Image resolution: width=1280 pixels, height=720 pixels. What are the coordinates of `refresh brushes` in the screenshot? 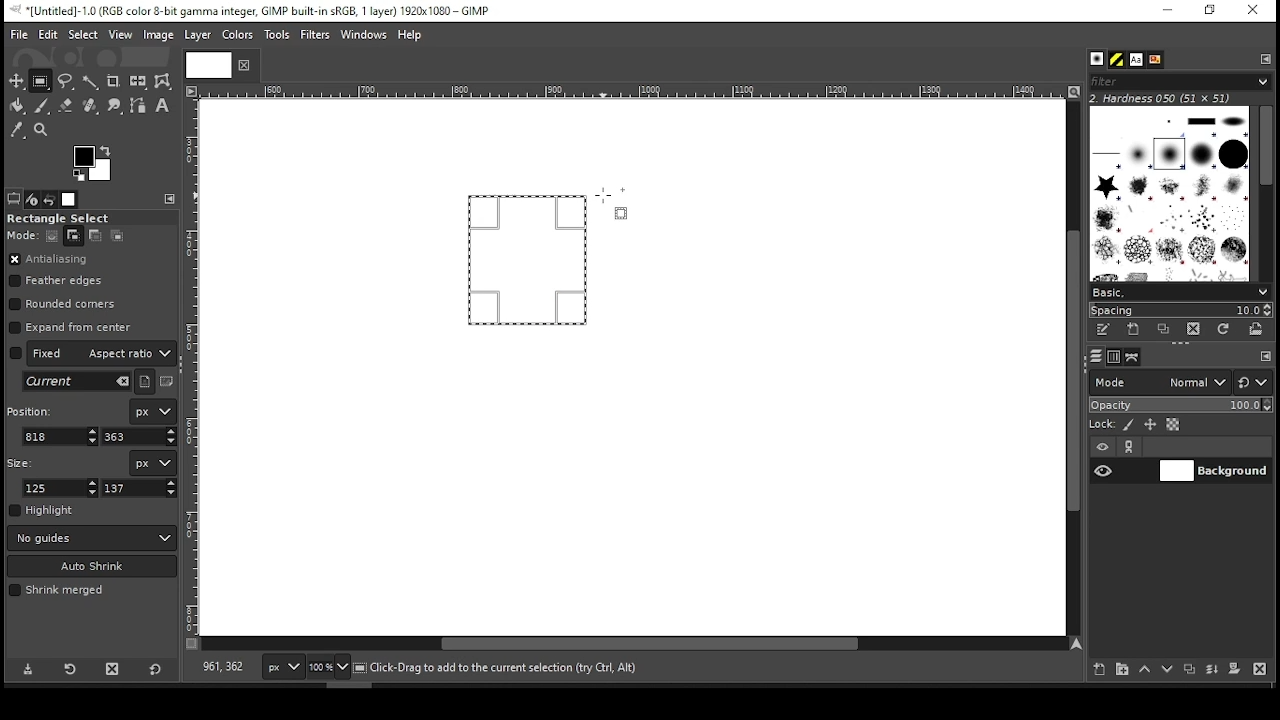 It's located at (1222, 331).